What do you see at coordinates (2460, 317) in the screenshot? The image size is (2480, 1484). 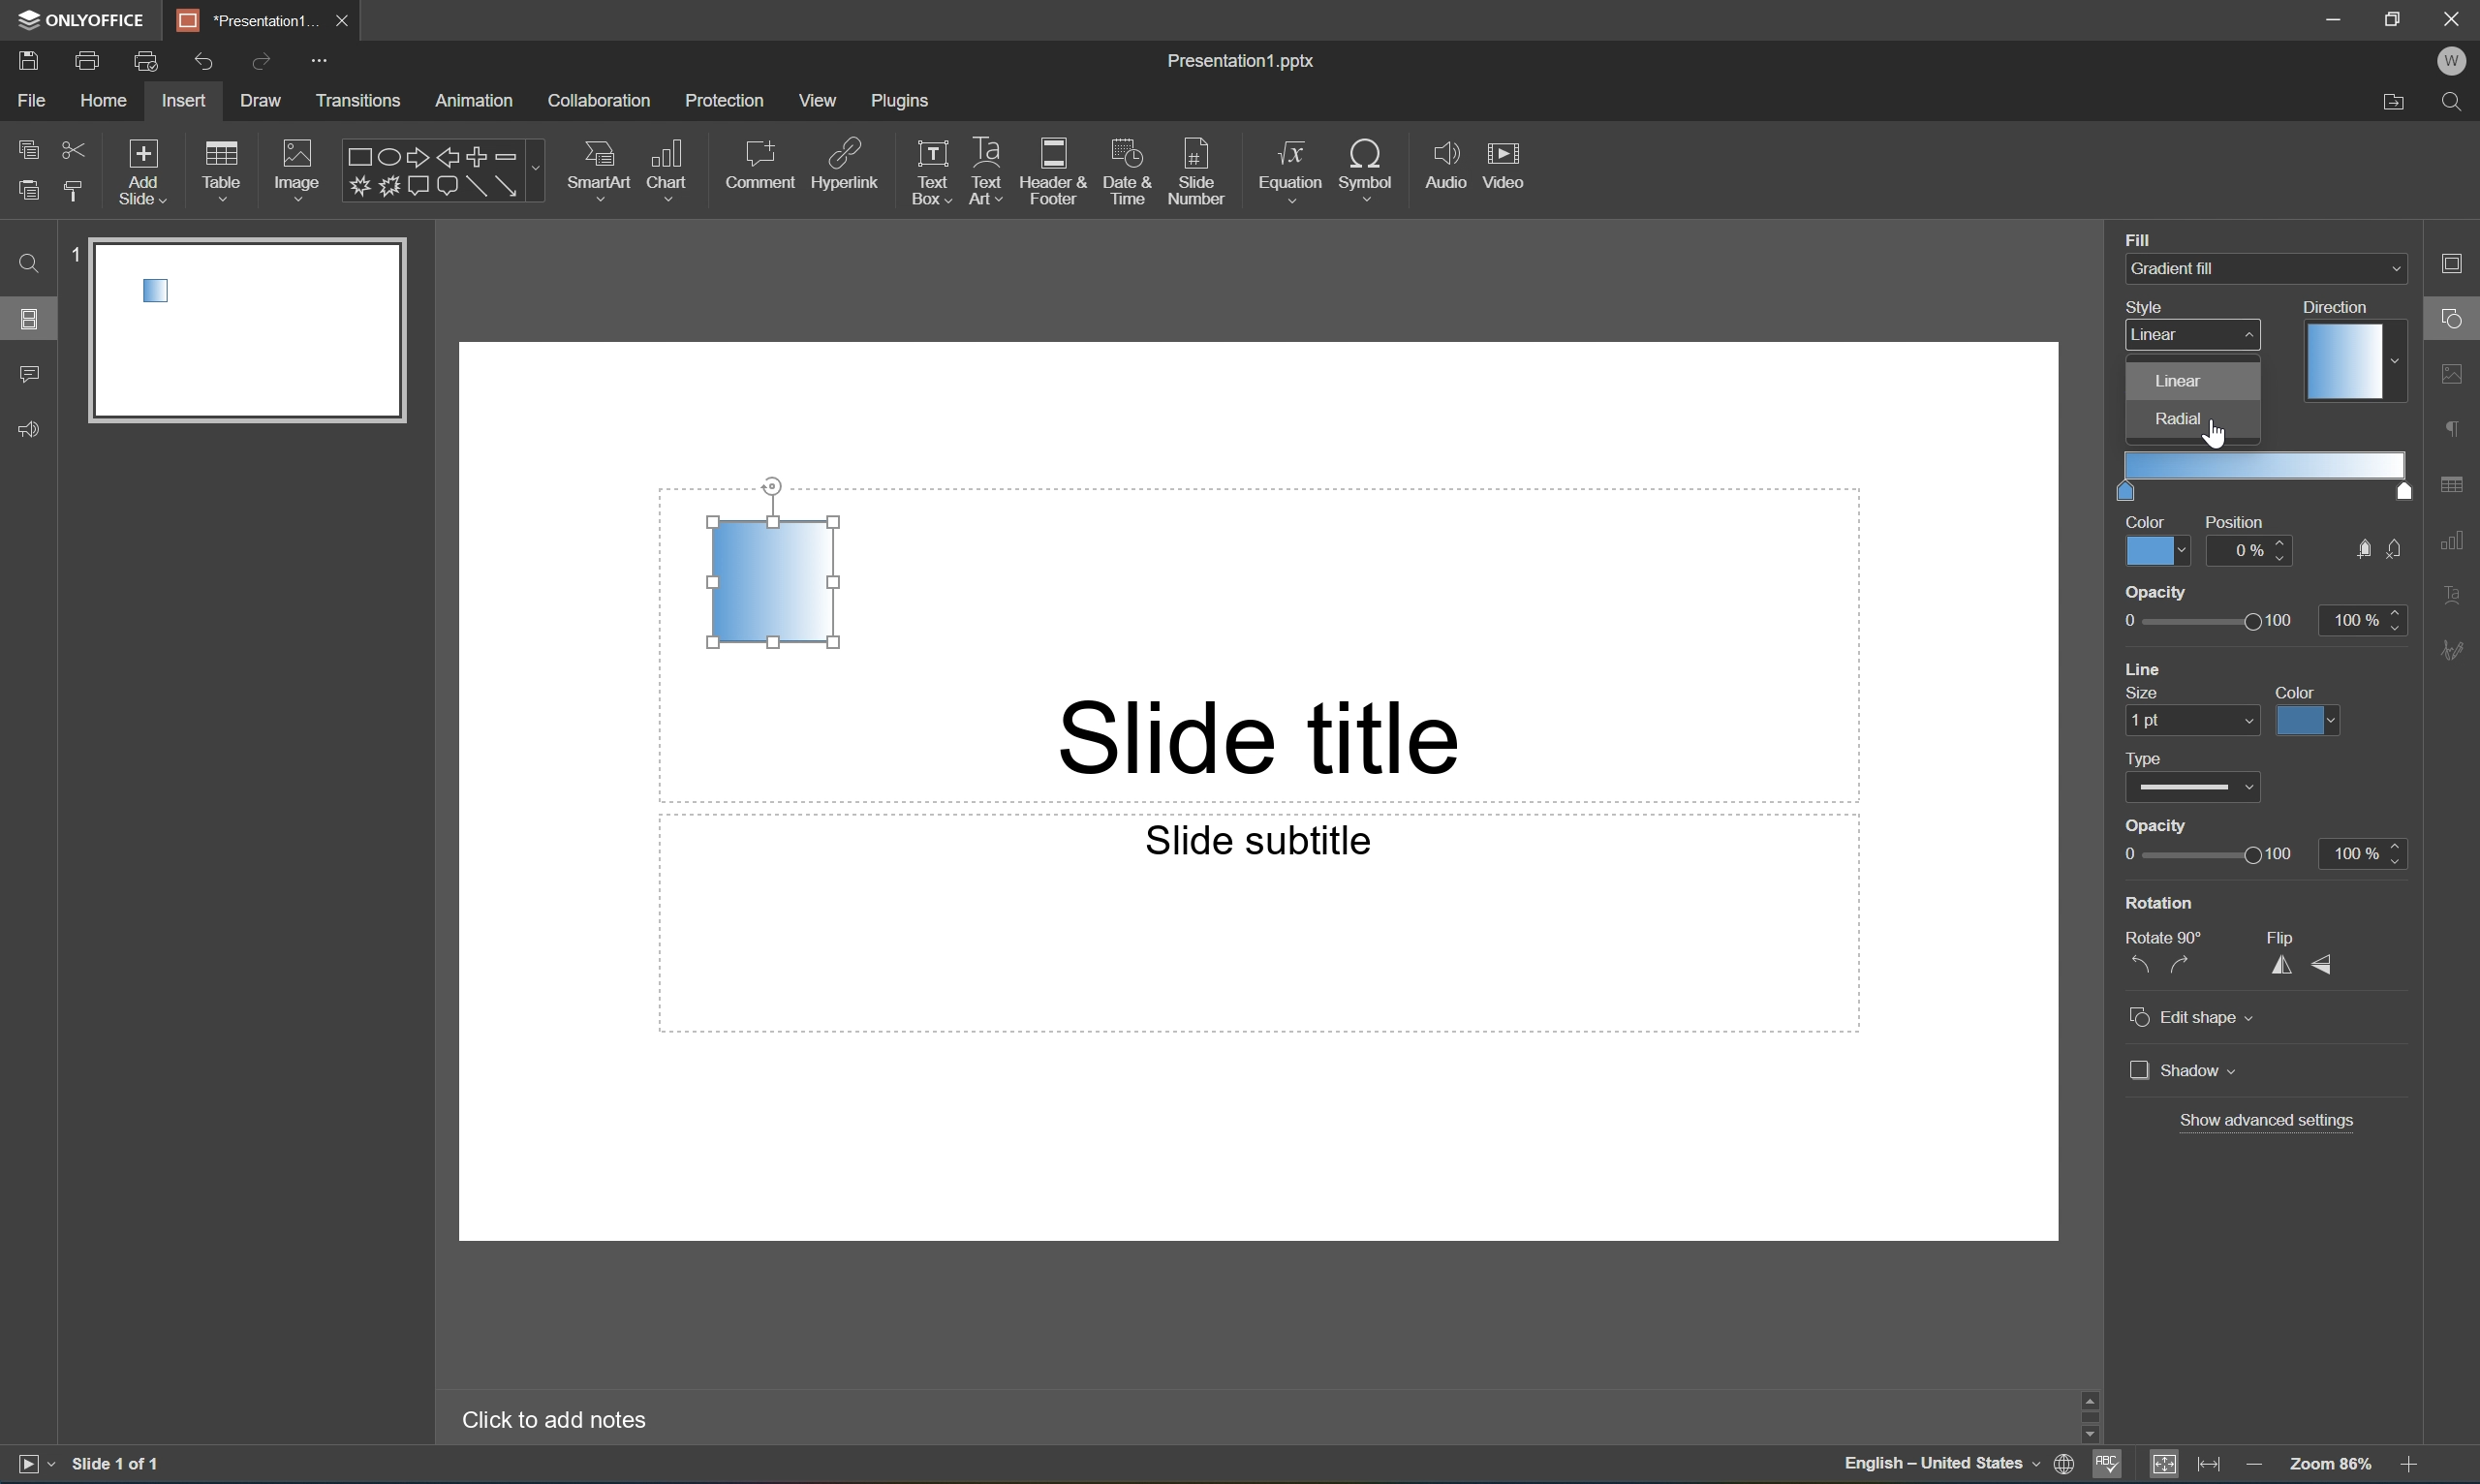 I see `Shape settings` at bounding box center [2460, 317].